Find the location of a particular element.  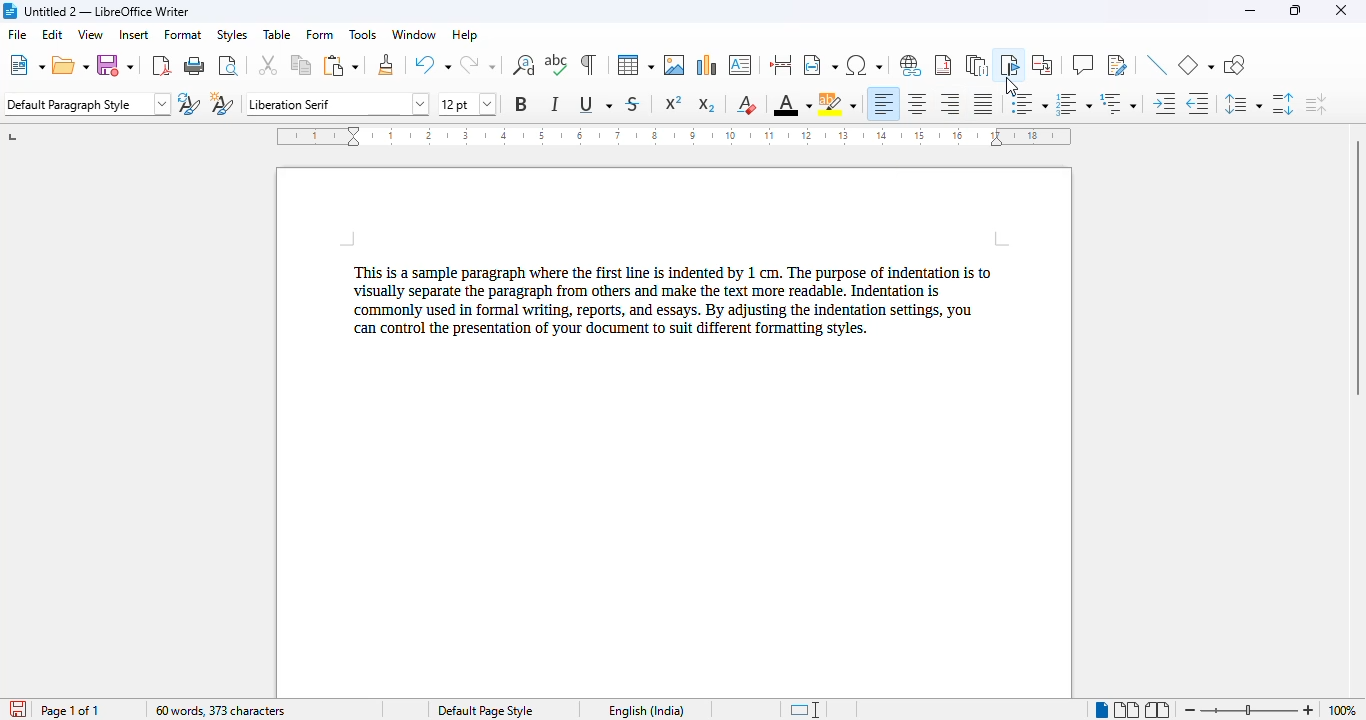

font size is located at coordinates (466, 104).